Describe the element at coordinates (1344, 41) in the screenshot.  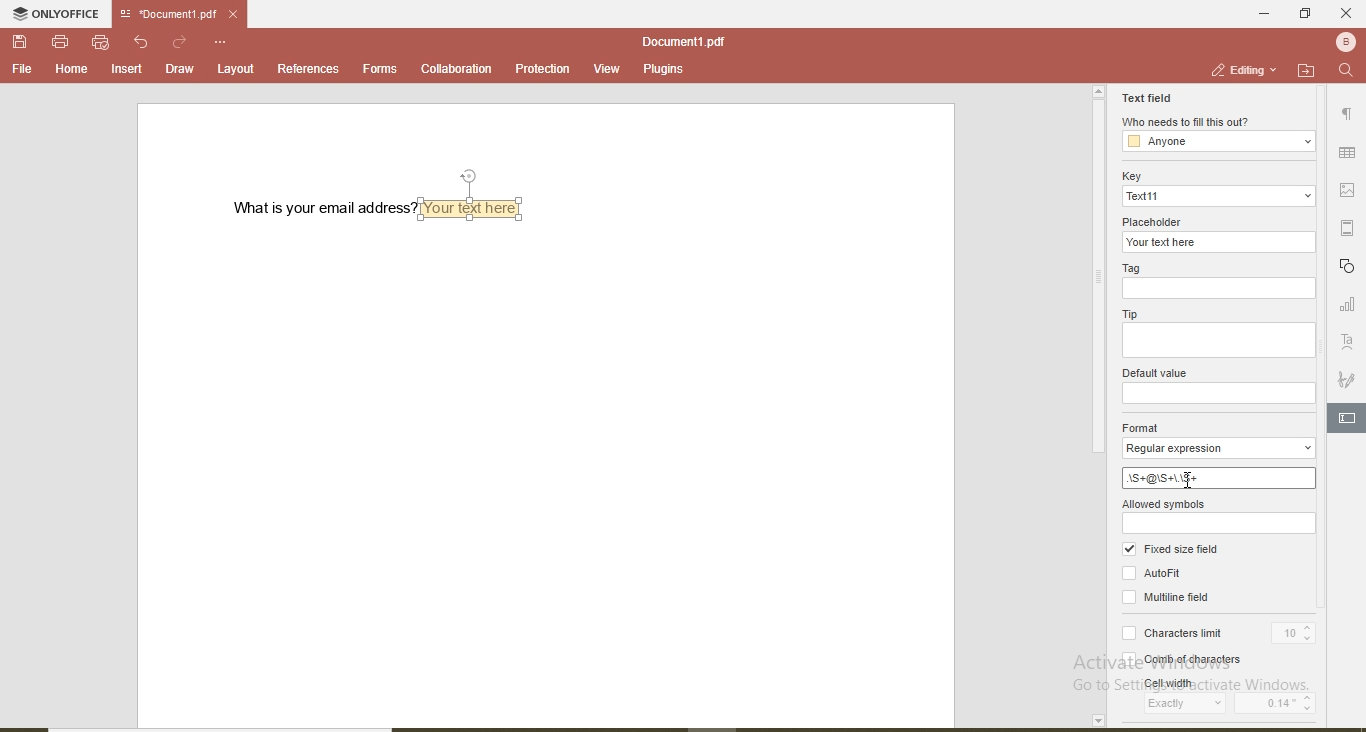
I see `user` at that location.